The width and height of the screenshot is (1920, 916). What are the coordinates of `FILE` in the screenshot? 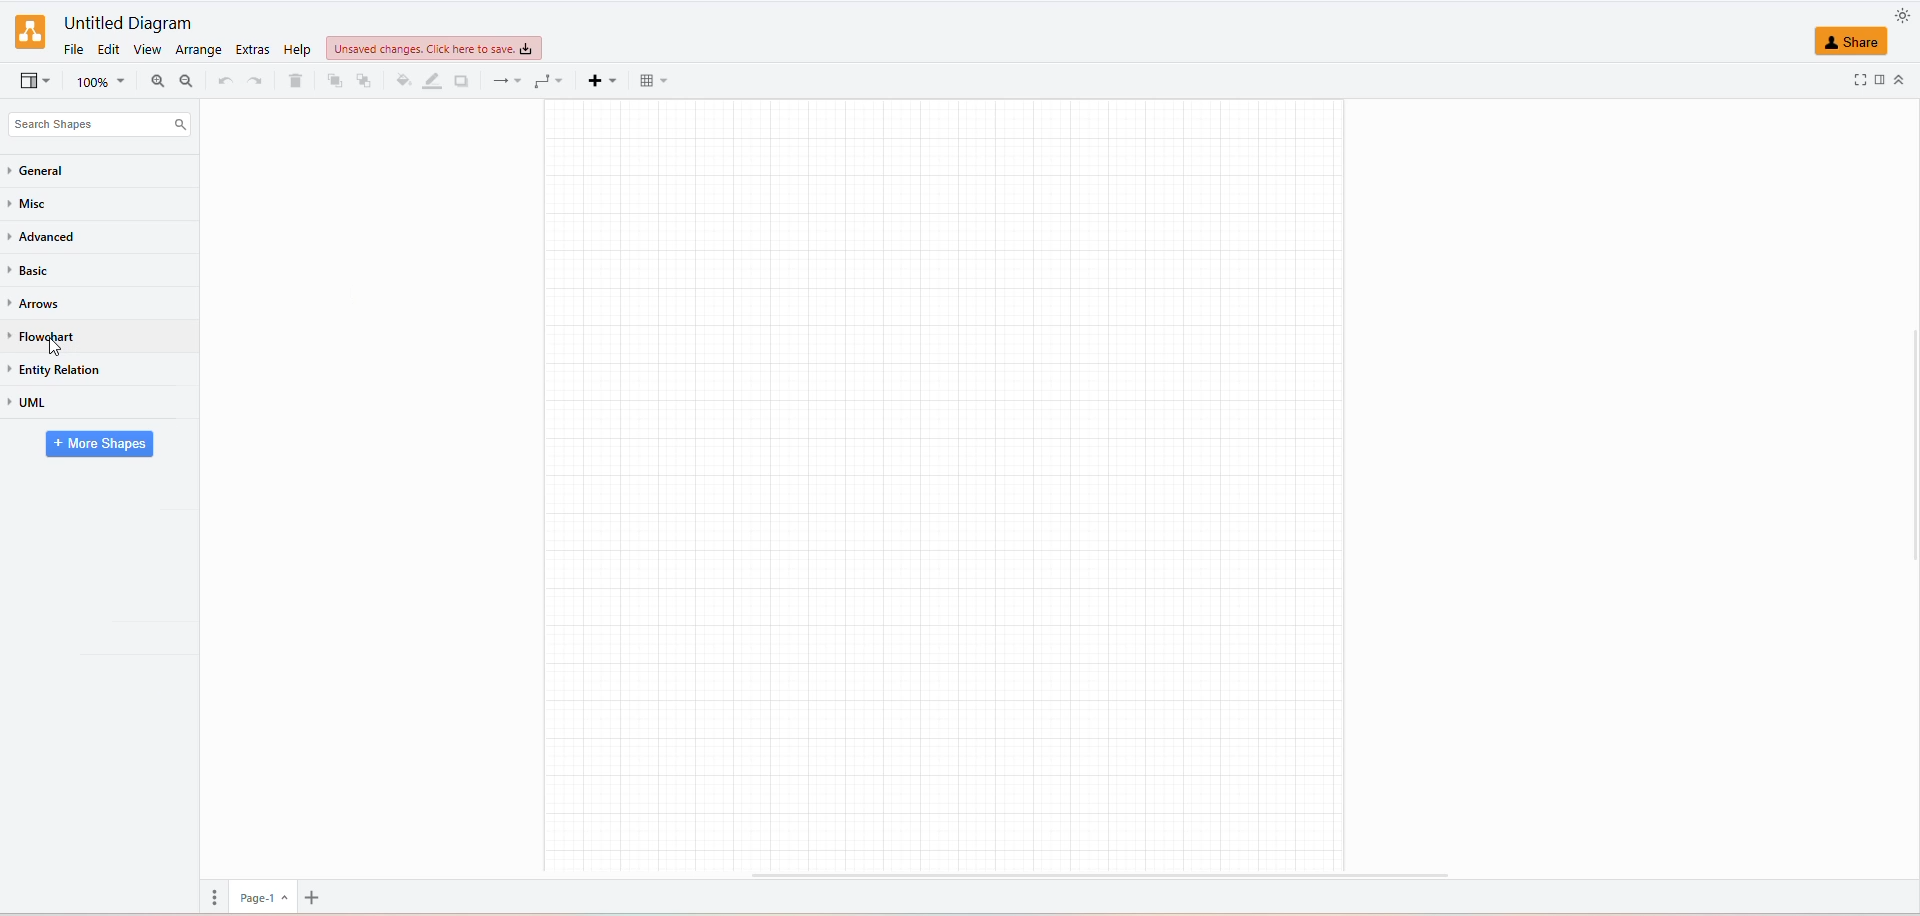 It's located at (71, 47).